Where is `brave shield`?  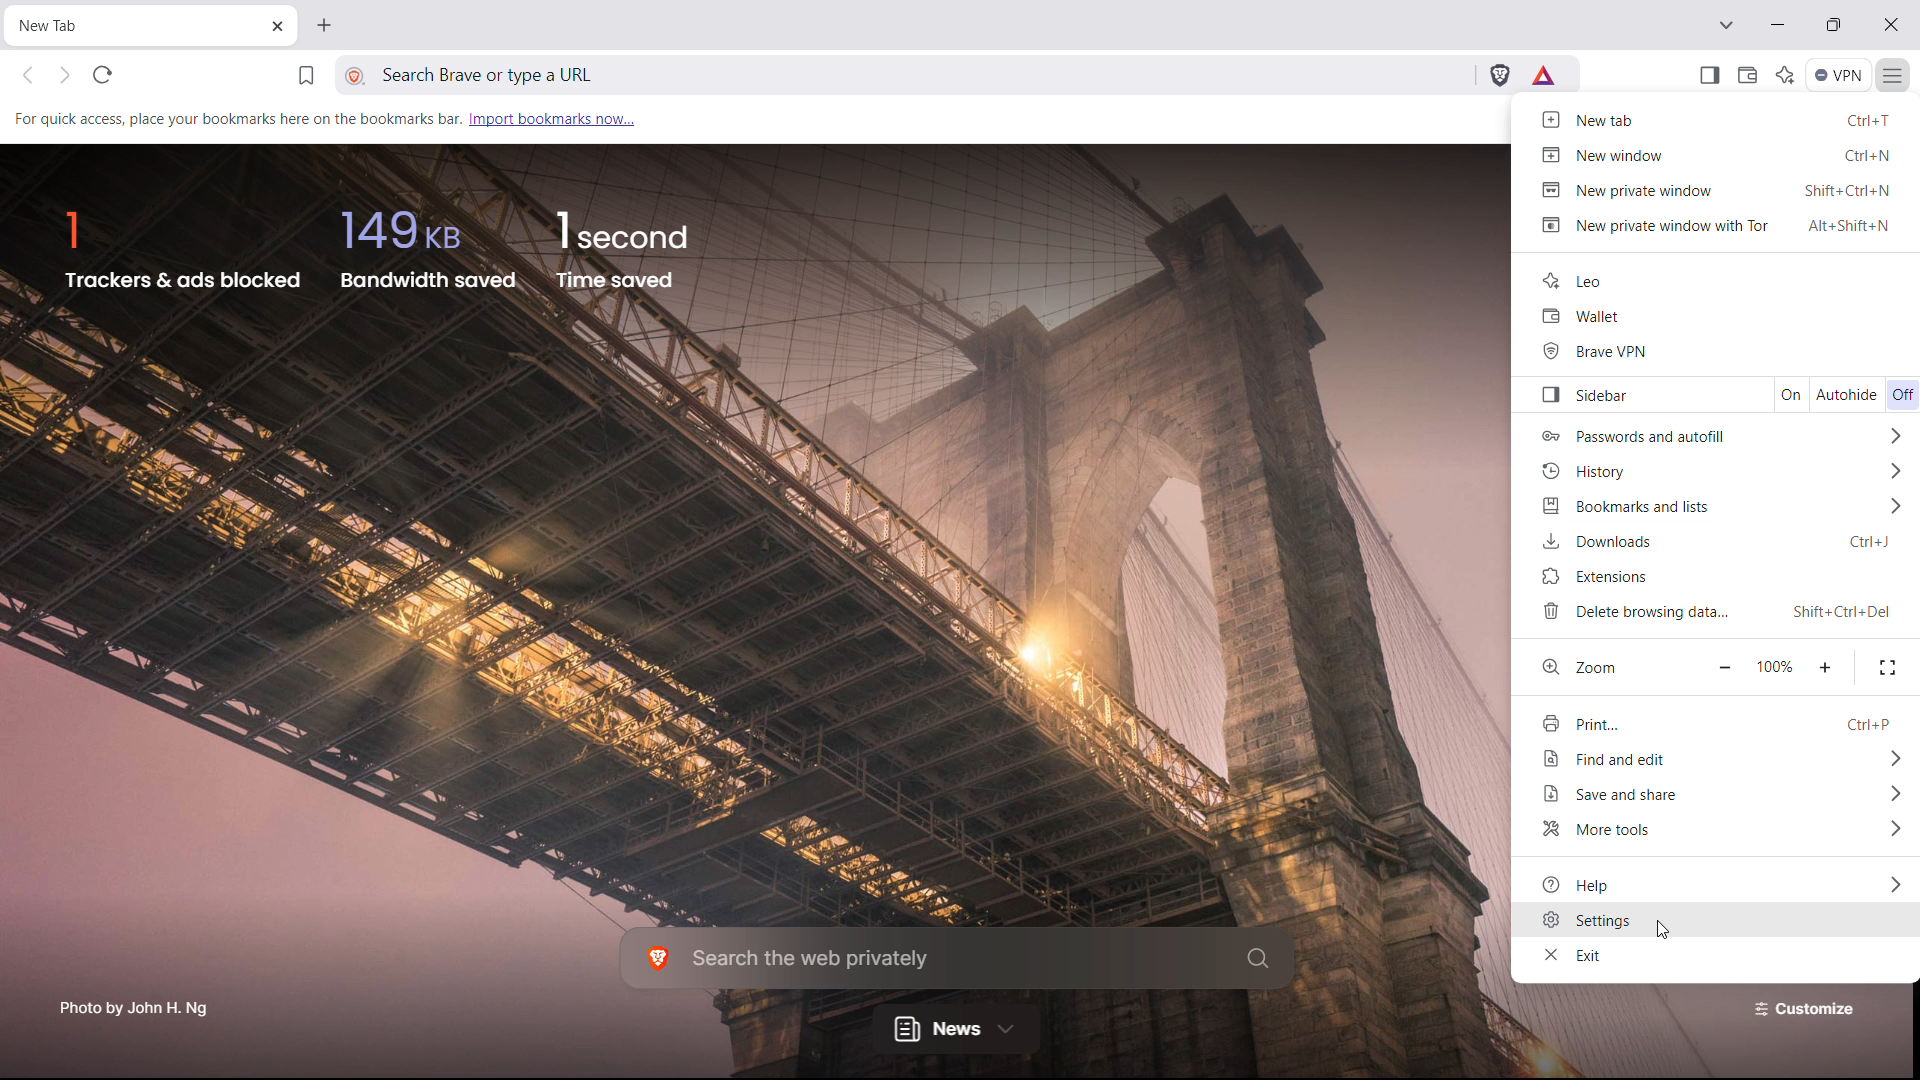
brave shield is located at coordinates (1500, 76).